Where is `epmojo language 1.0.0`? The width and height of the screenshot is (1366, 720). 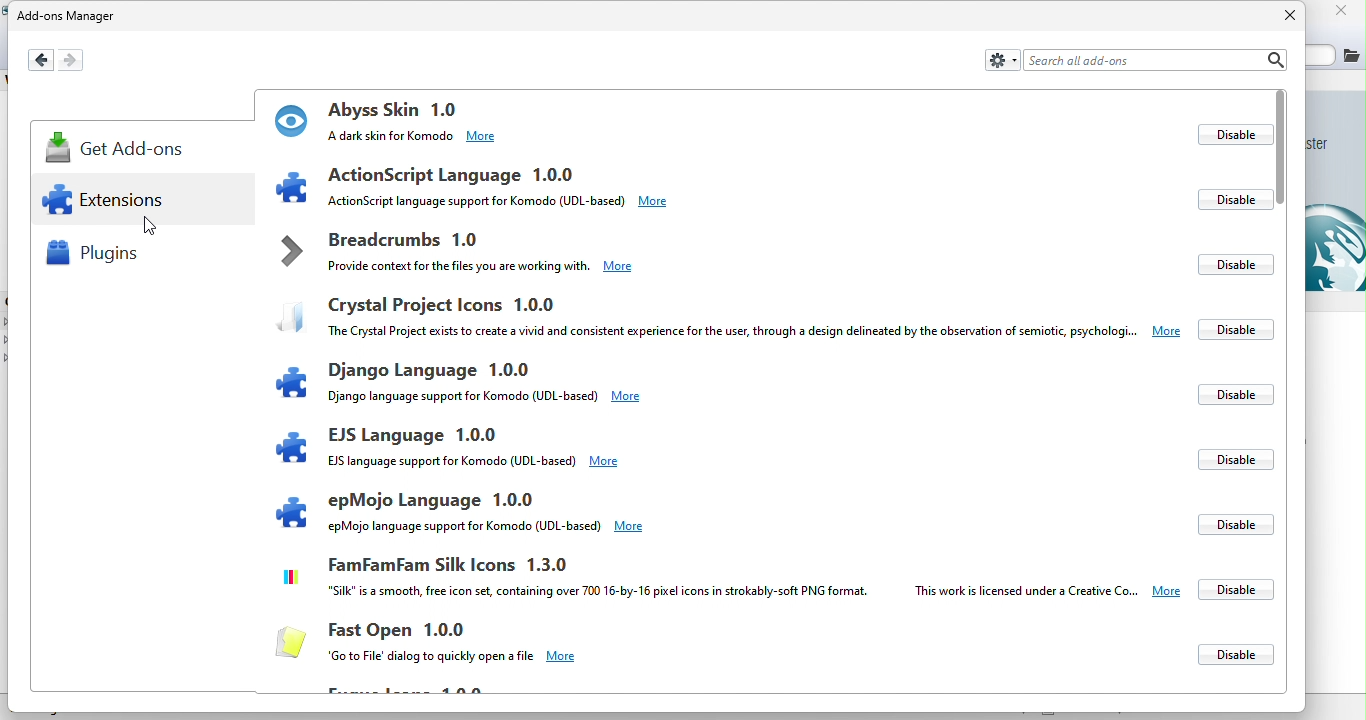 epmojo language 1.0.0 is located at coordinates (461, 509).